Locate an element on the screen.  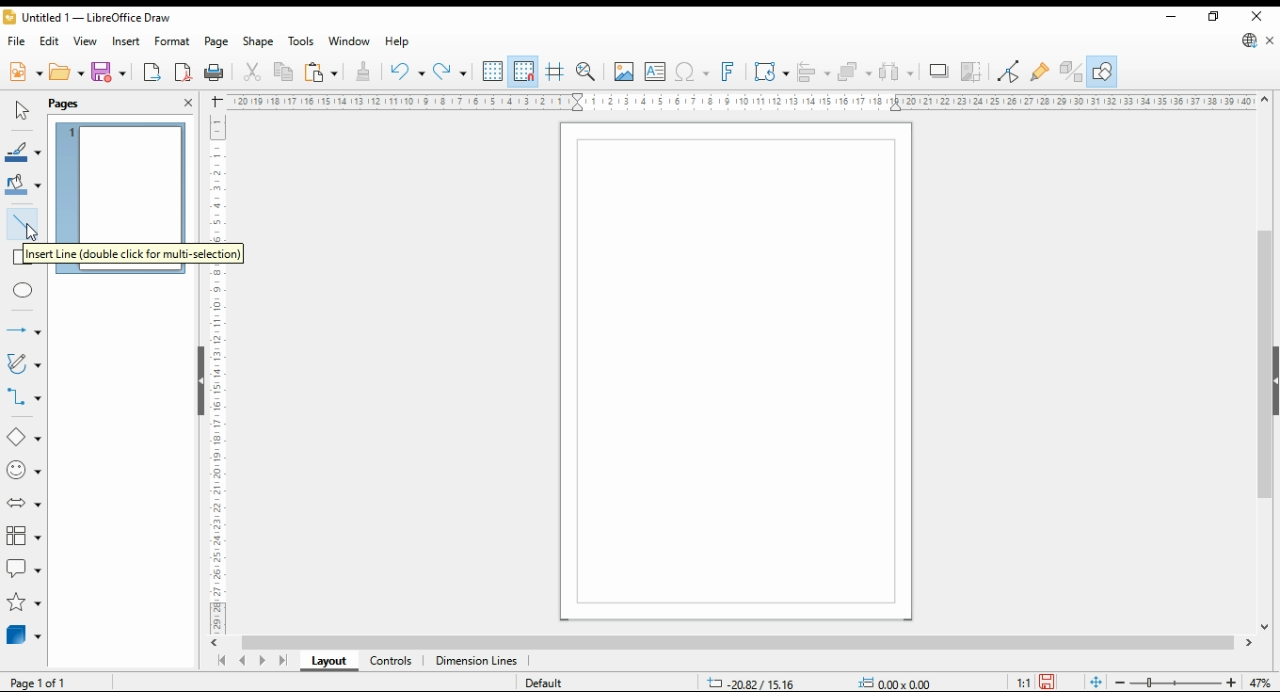
close document is located at coordinates (1271, 42).